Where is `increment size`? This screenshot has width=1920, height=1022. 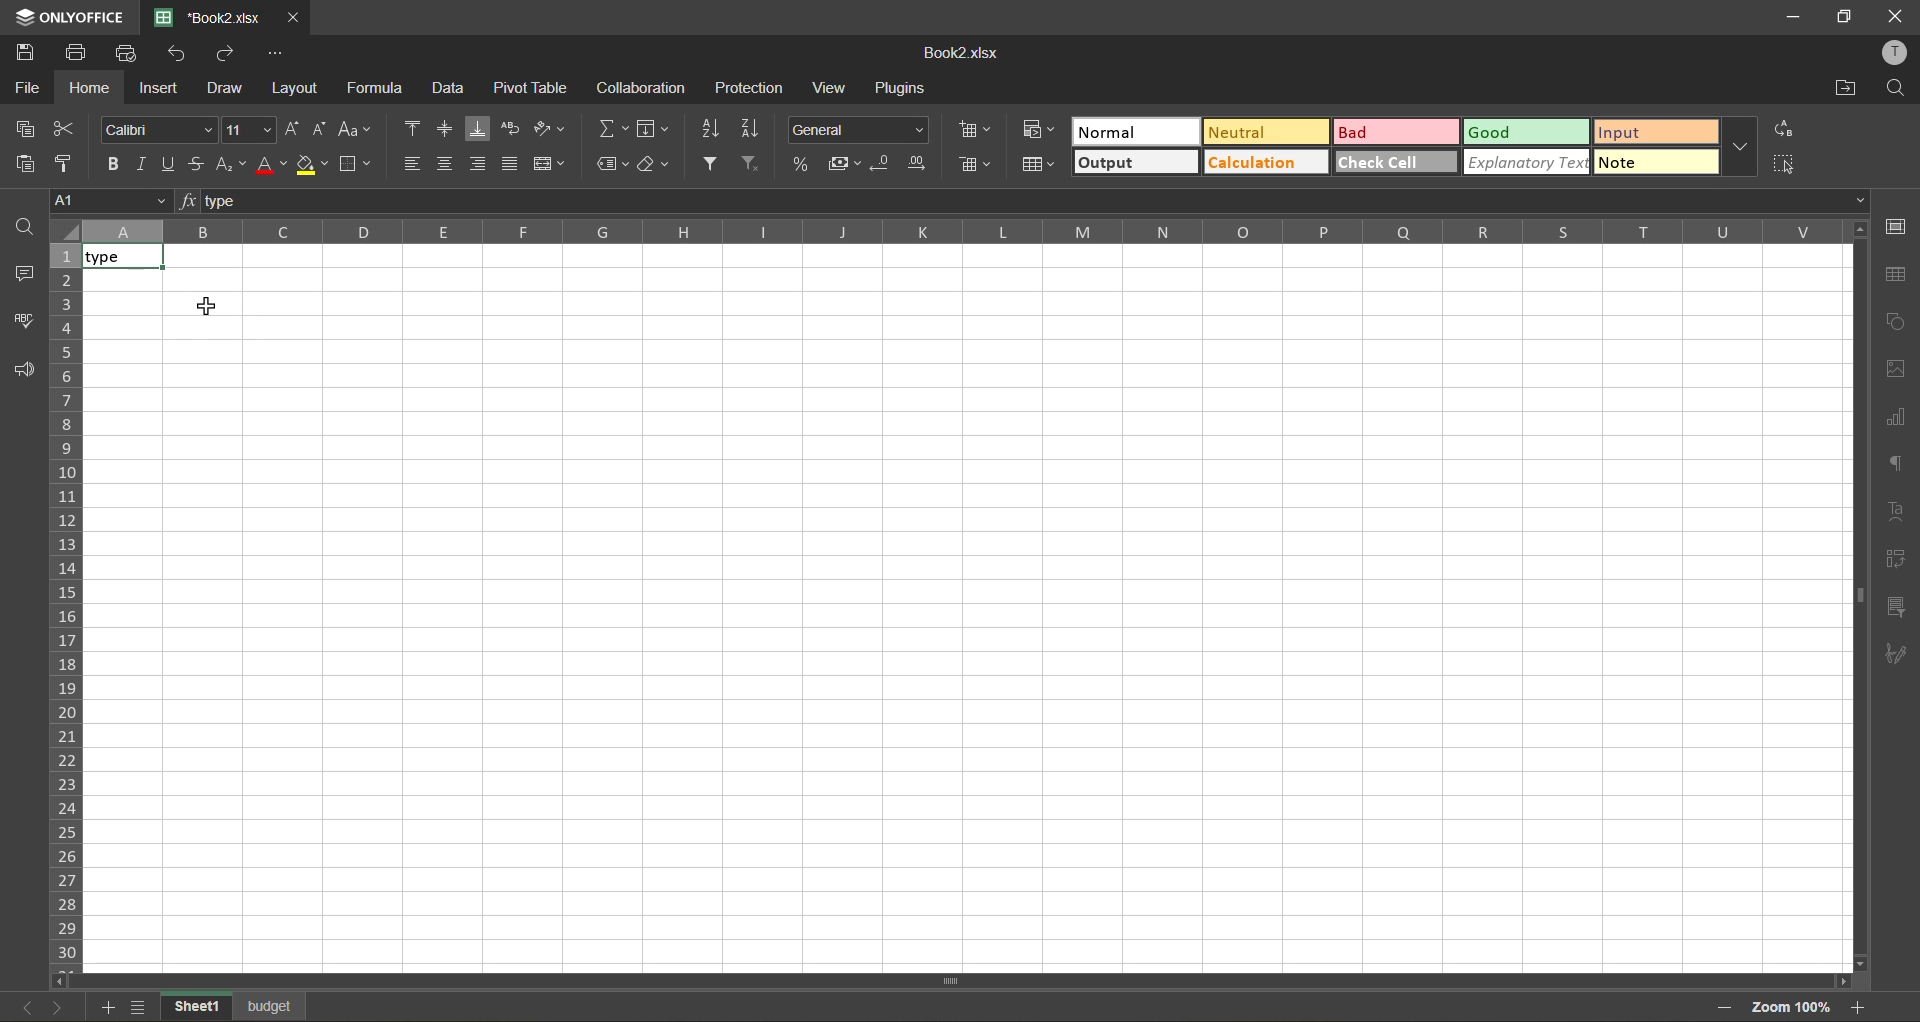 increment size is located at coordinates (293, 128).